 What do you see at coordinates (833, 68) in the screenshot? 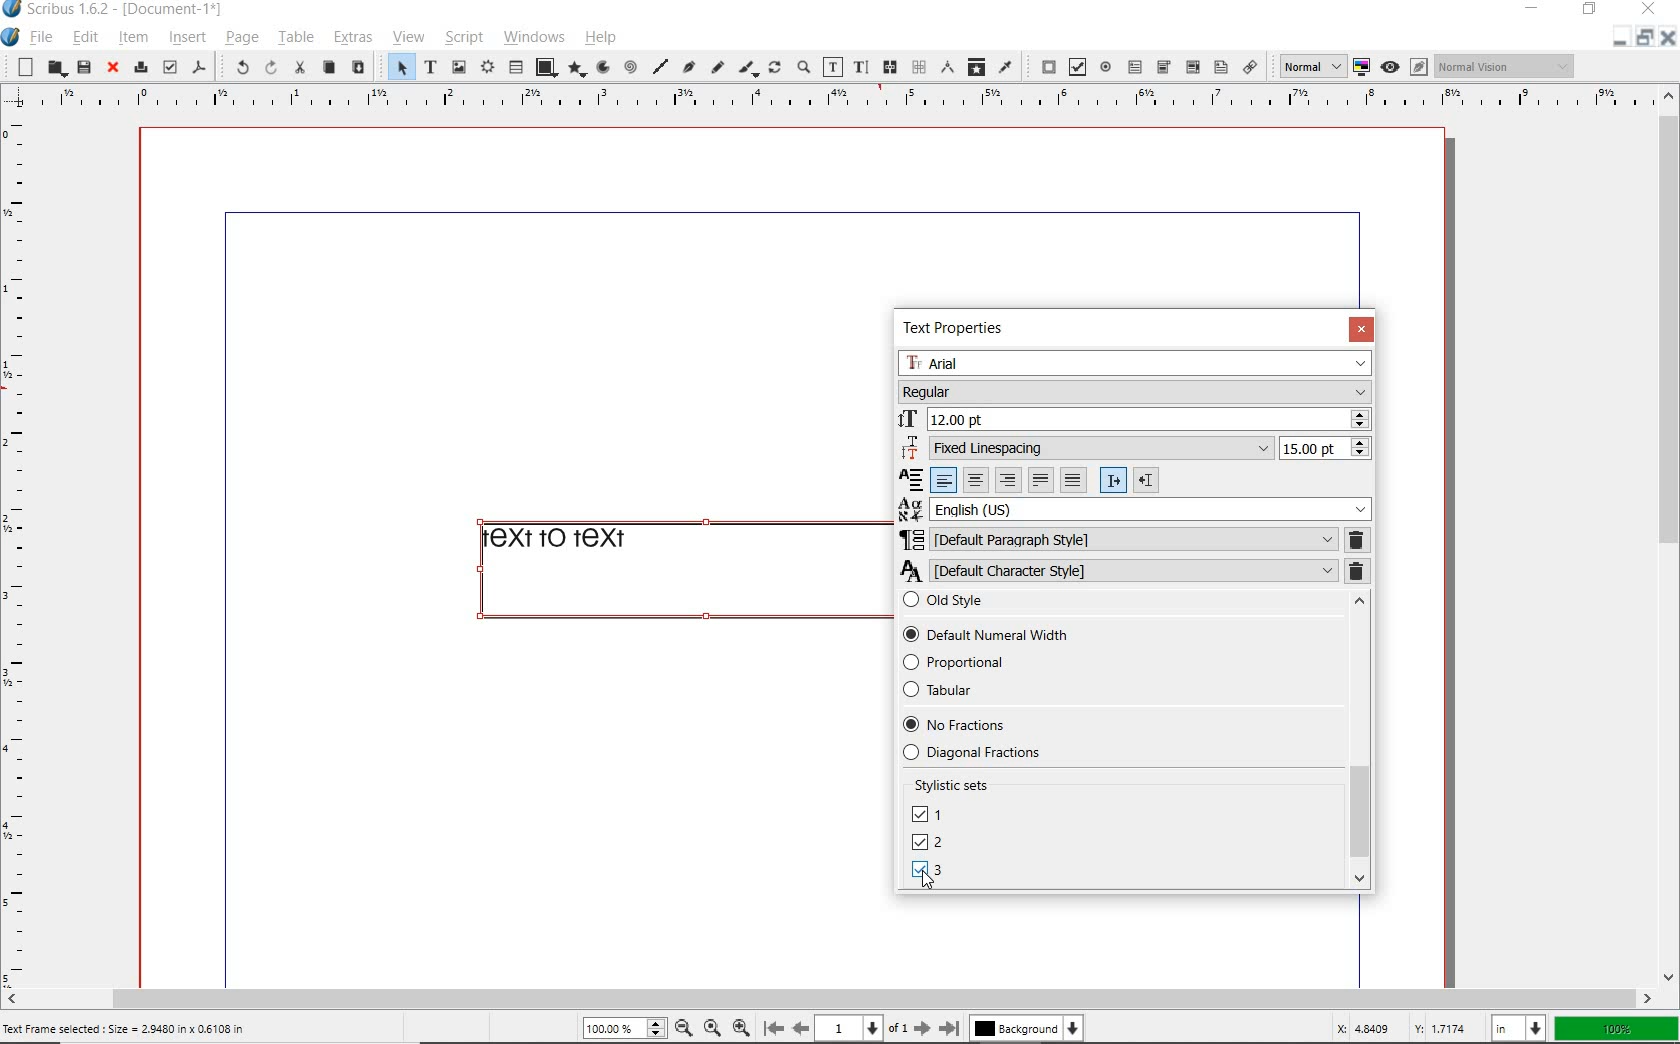
I see `edit contents of frame` at bounding box center [833, 68].